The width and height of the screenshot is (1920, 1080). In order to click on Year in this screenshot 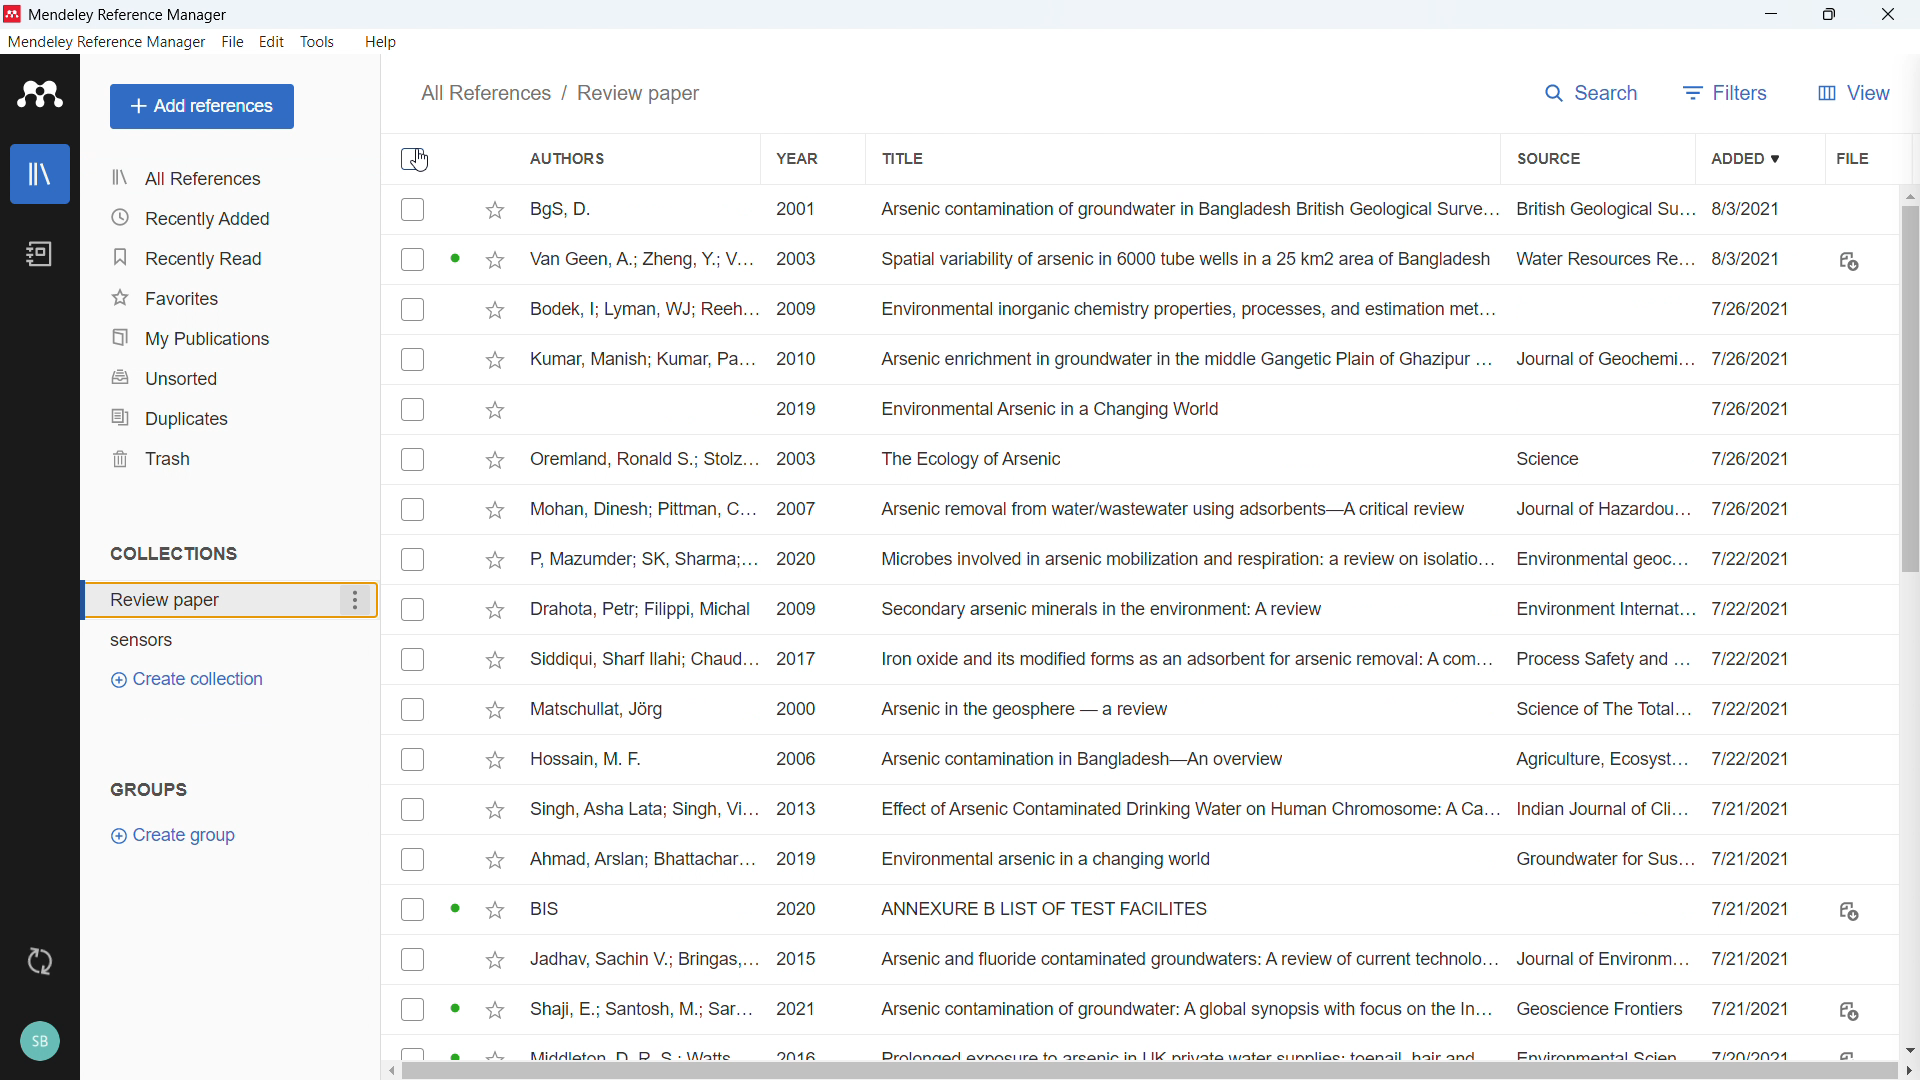, I will do `click(800, 157)`.